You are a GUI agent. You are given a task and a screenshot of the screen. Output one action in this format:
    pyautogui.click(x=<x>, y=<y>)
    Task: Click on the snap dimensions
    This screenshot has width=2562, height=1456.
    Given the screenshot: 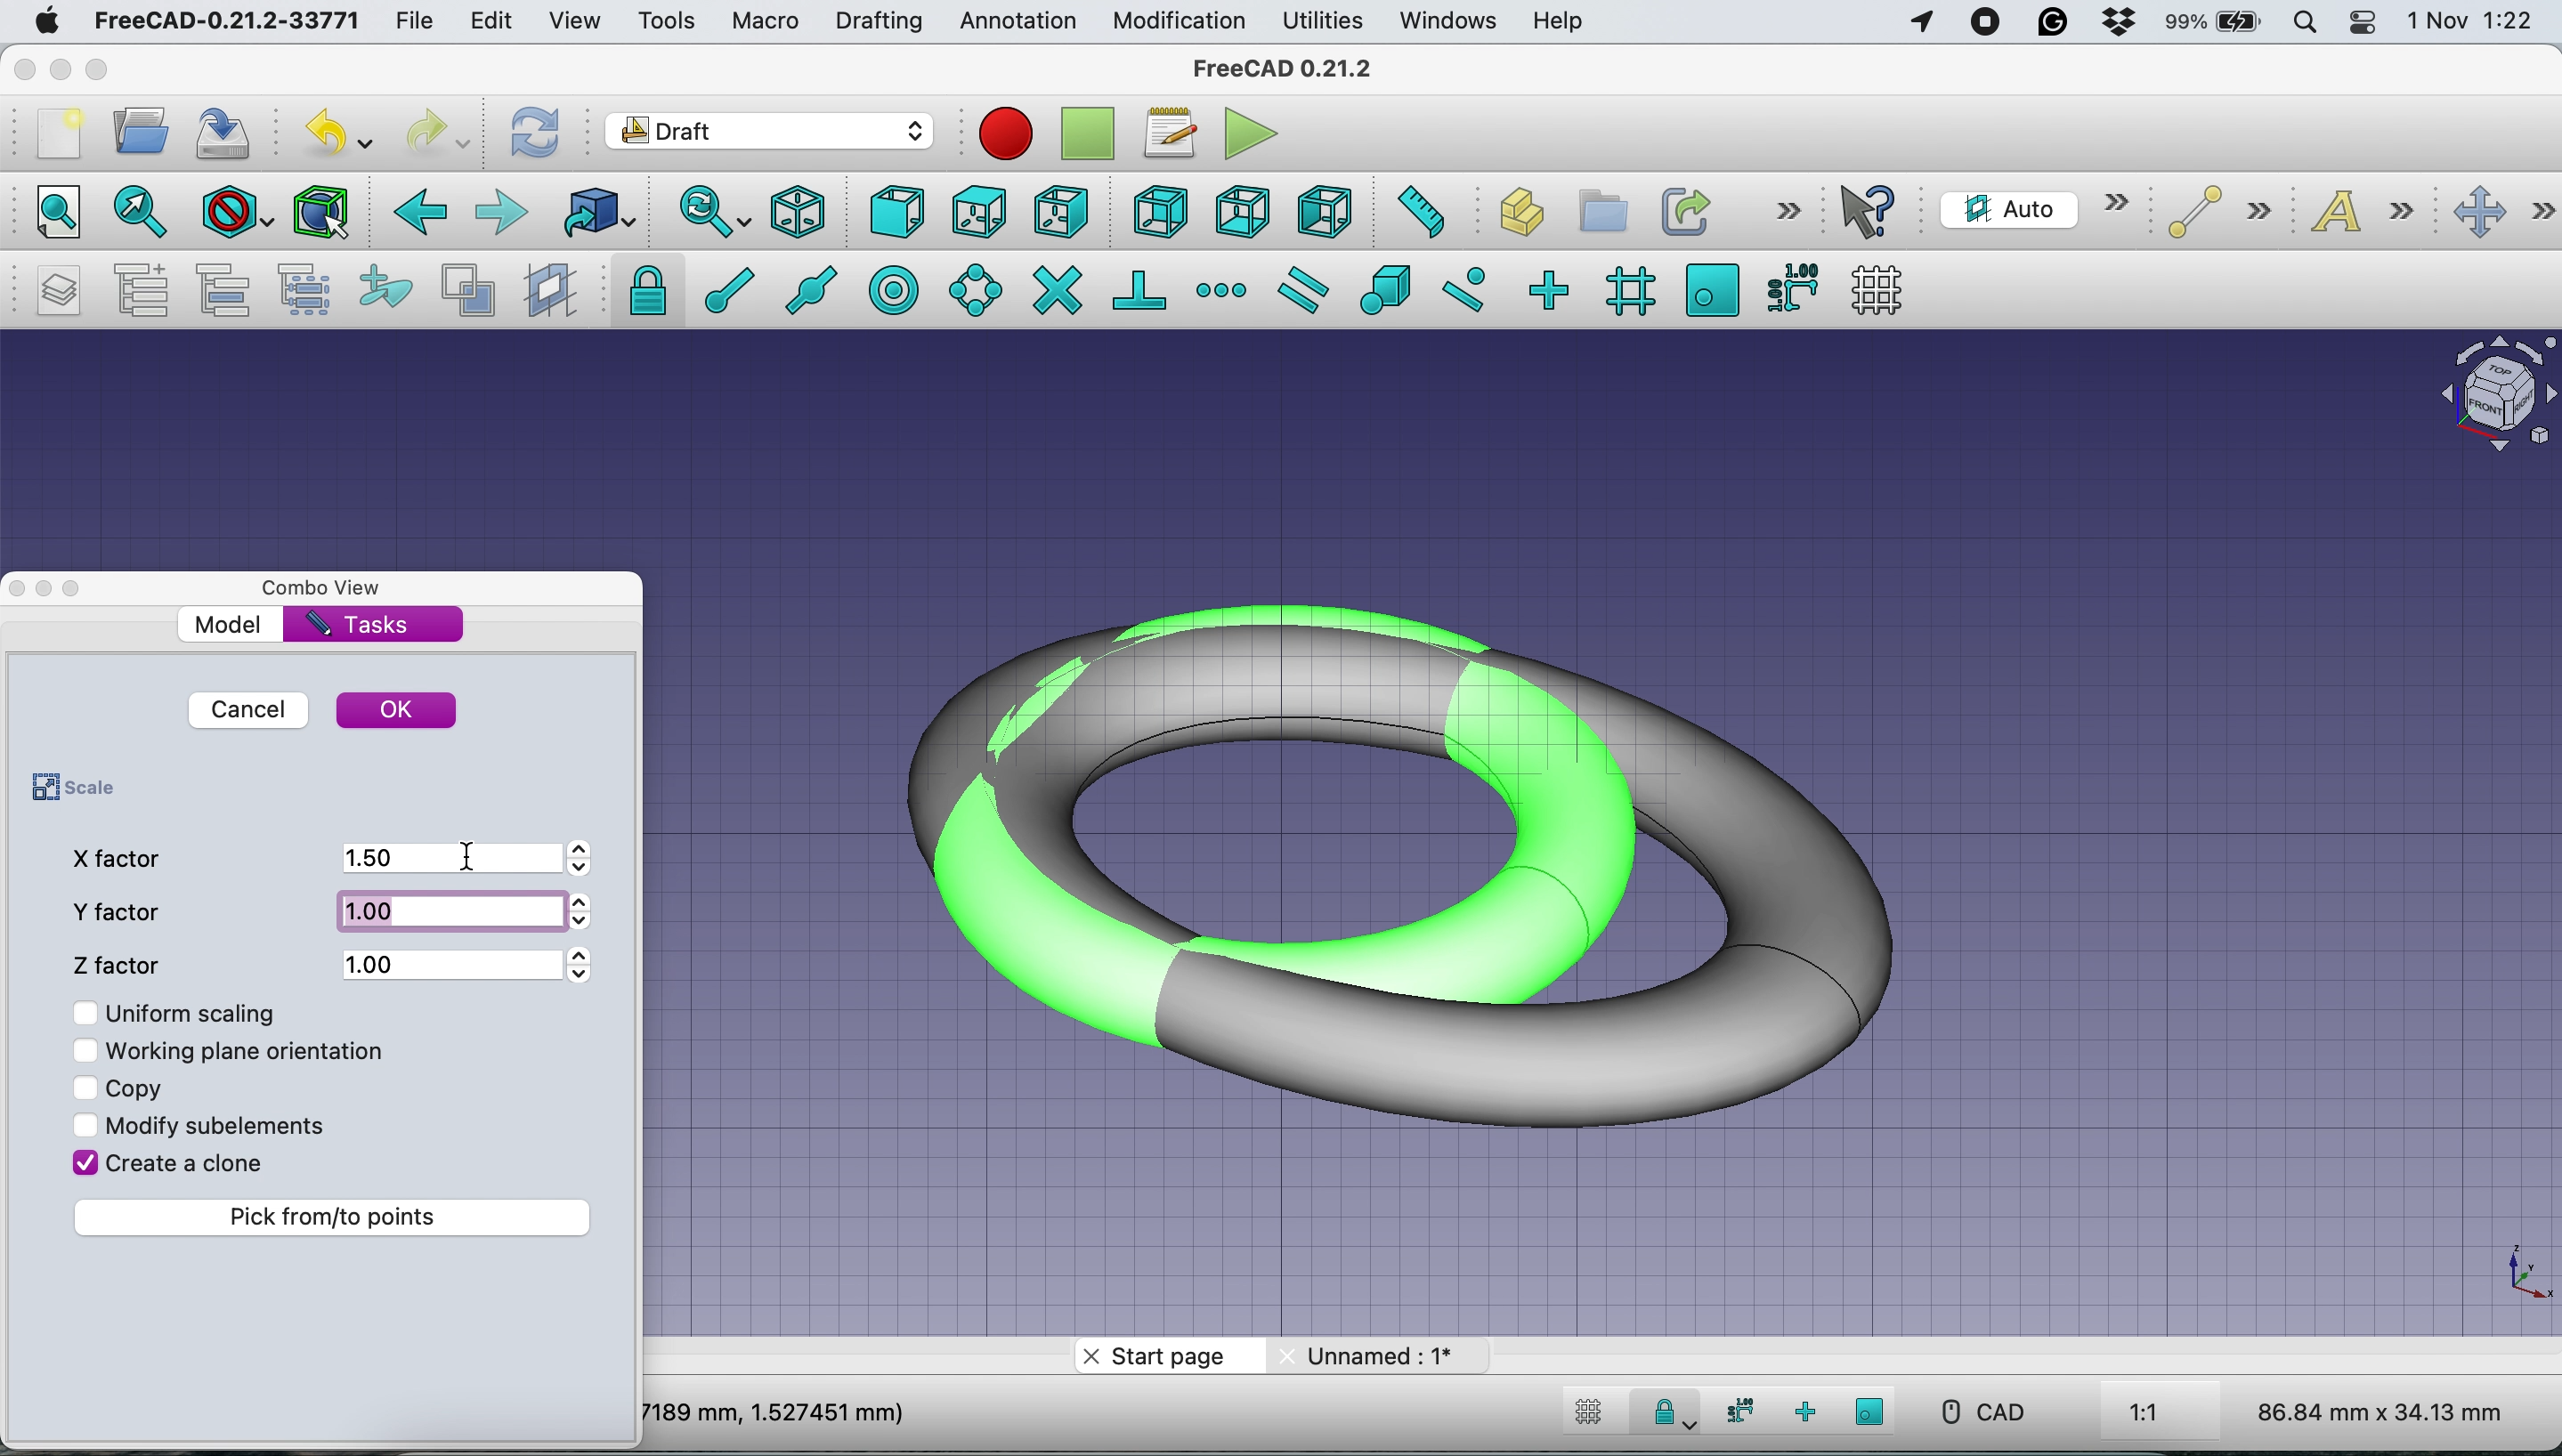 What is the action you would take?
    pyautogui.click(x=1736, y=1411)
    